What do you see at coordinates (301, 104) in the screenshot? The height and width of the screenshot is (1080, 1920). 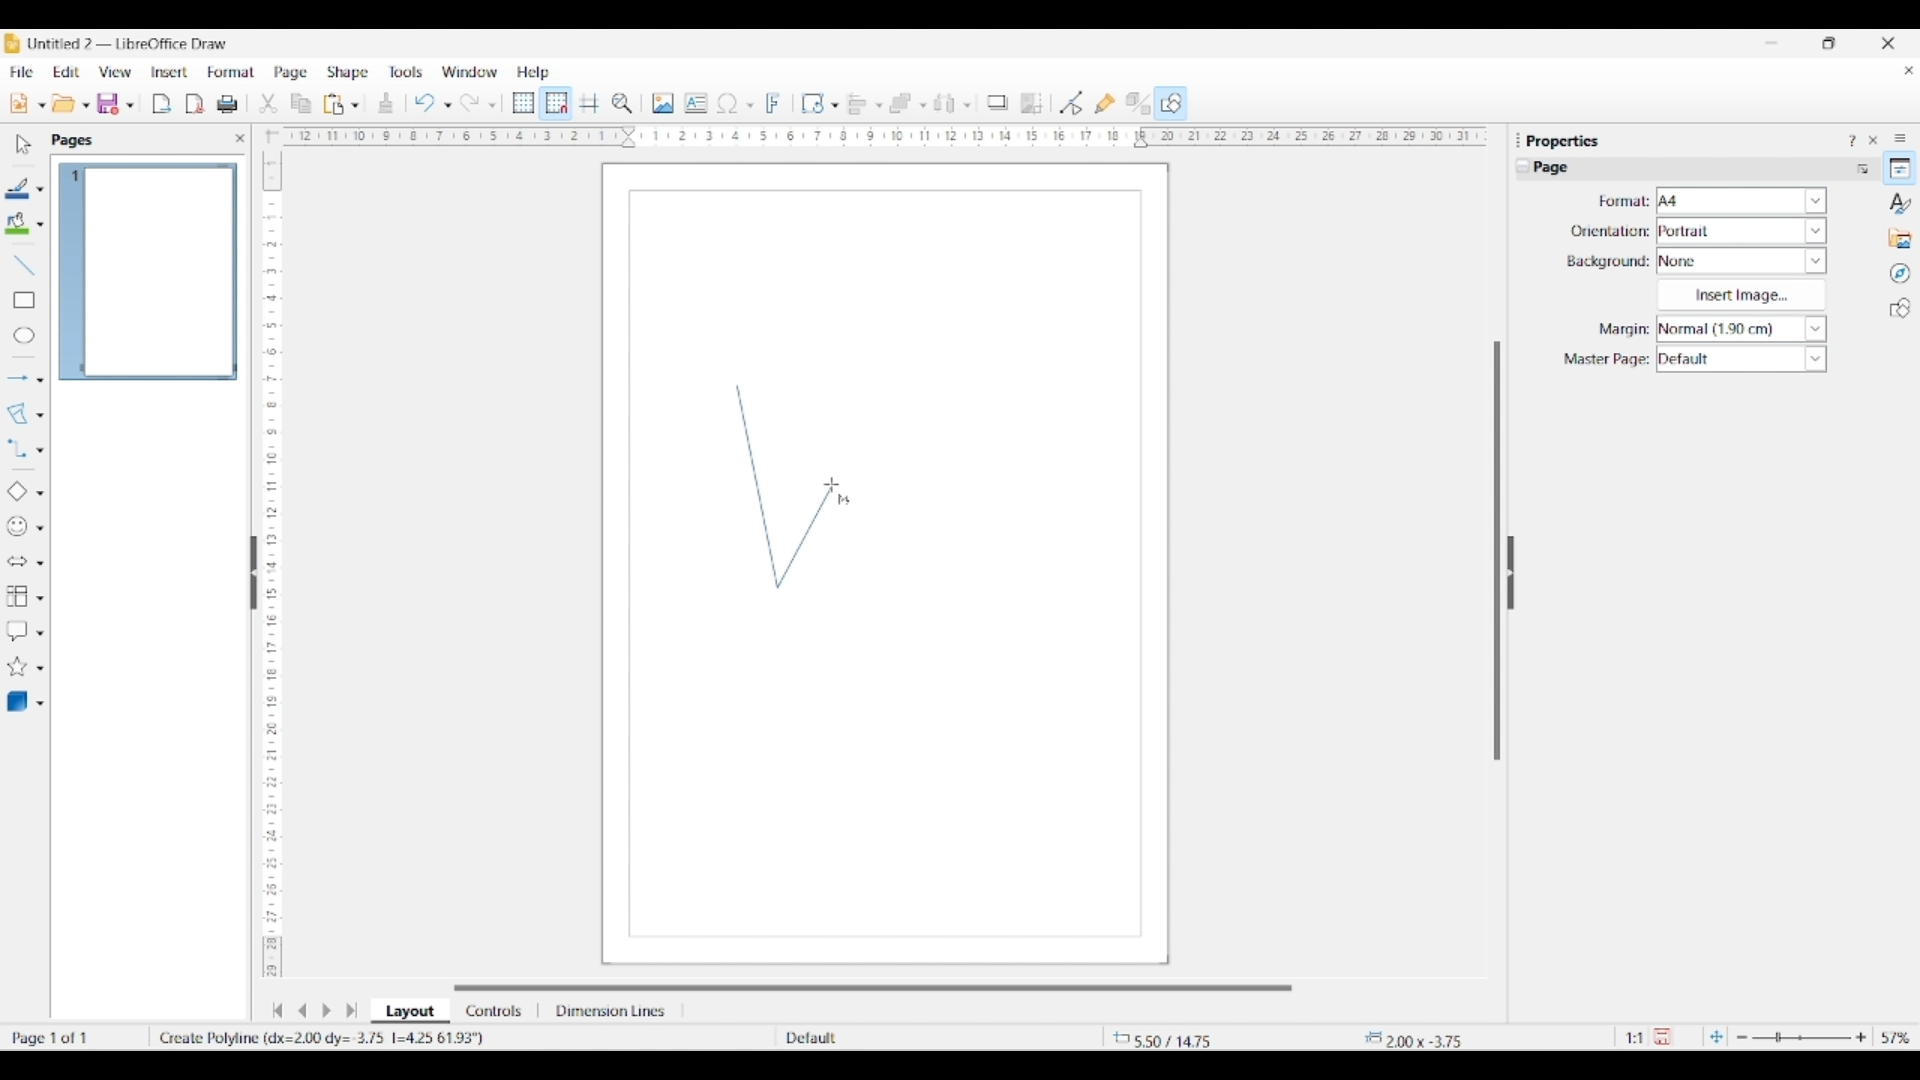 I see `Selected copy options` at bounding box center [301, 104].